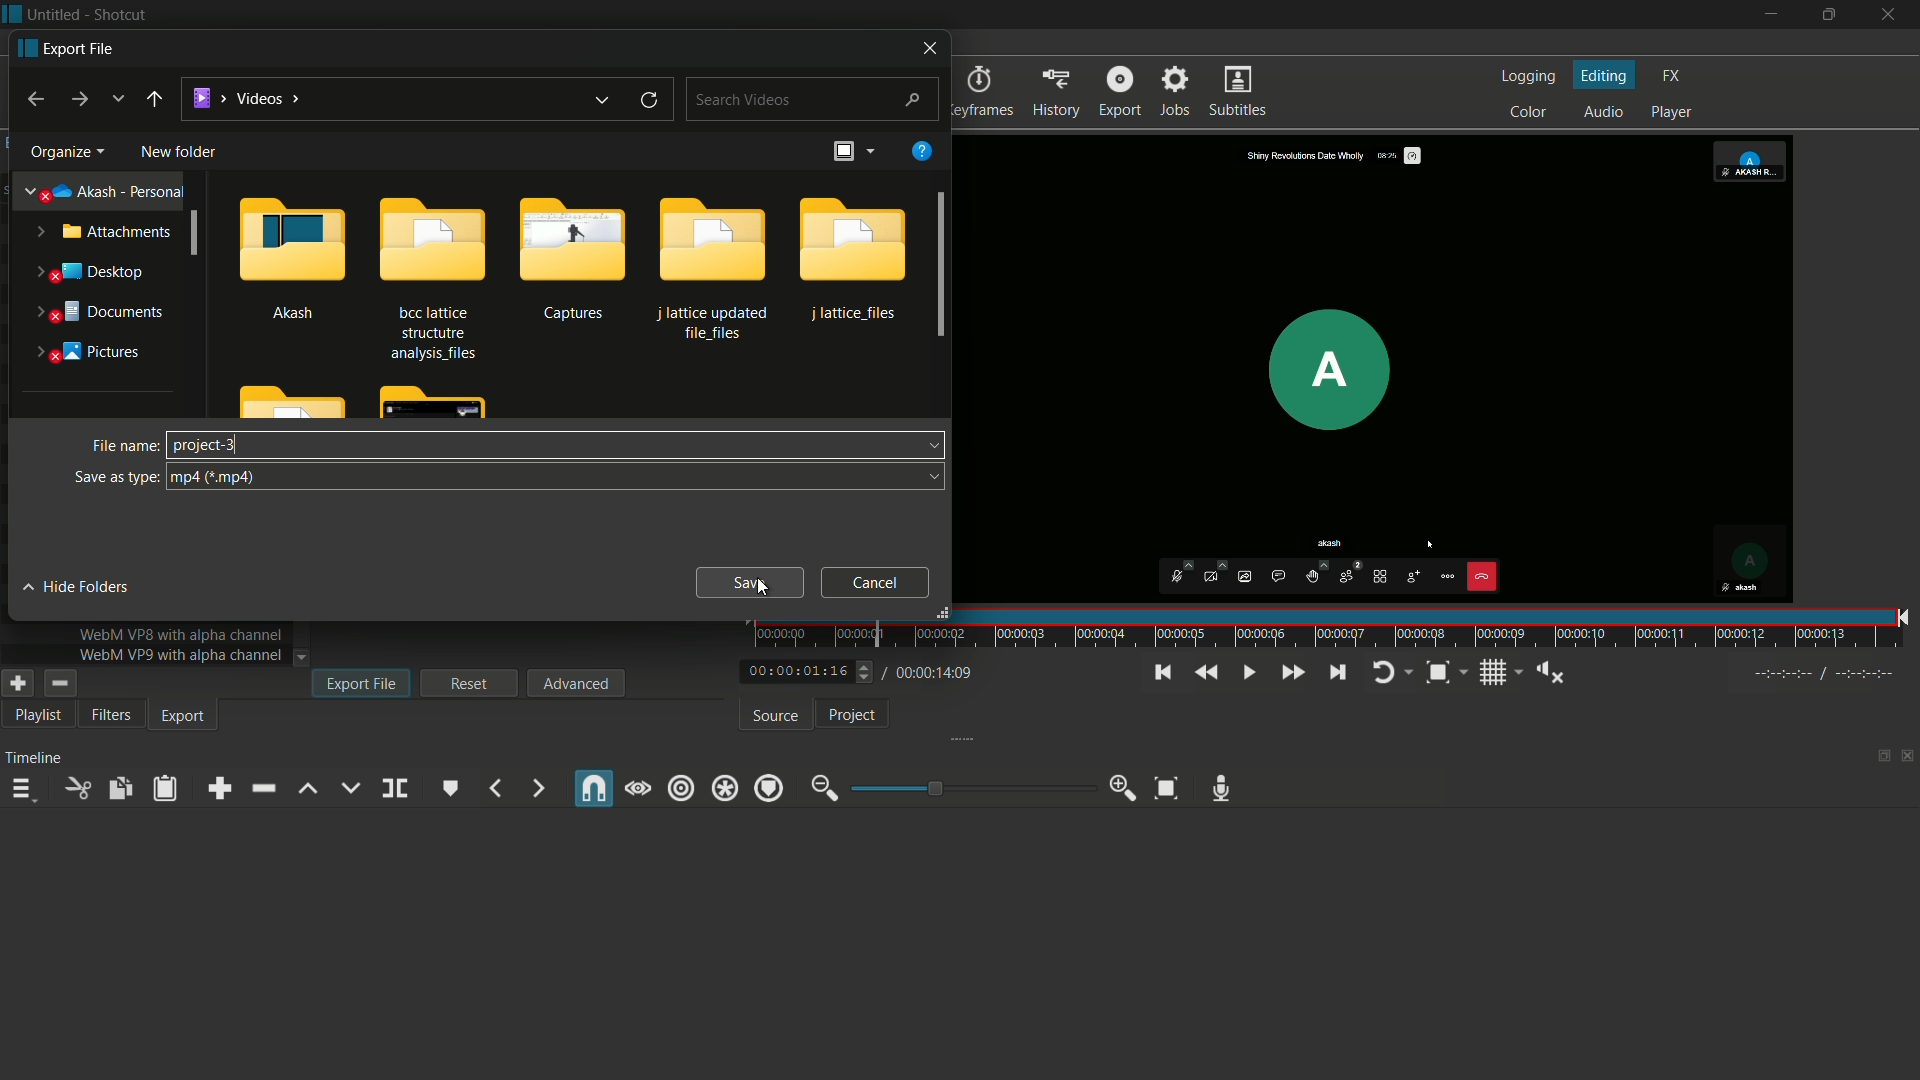 Image resolution: width=1920 pixels, height=1080 pixels. What do you see at coordinates (1672, 76) in the screenshot?
I see `fx` at bounding box center [1672, 76].